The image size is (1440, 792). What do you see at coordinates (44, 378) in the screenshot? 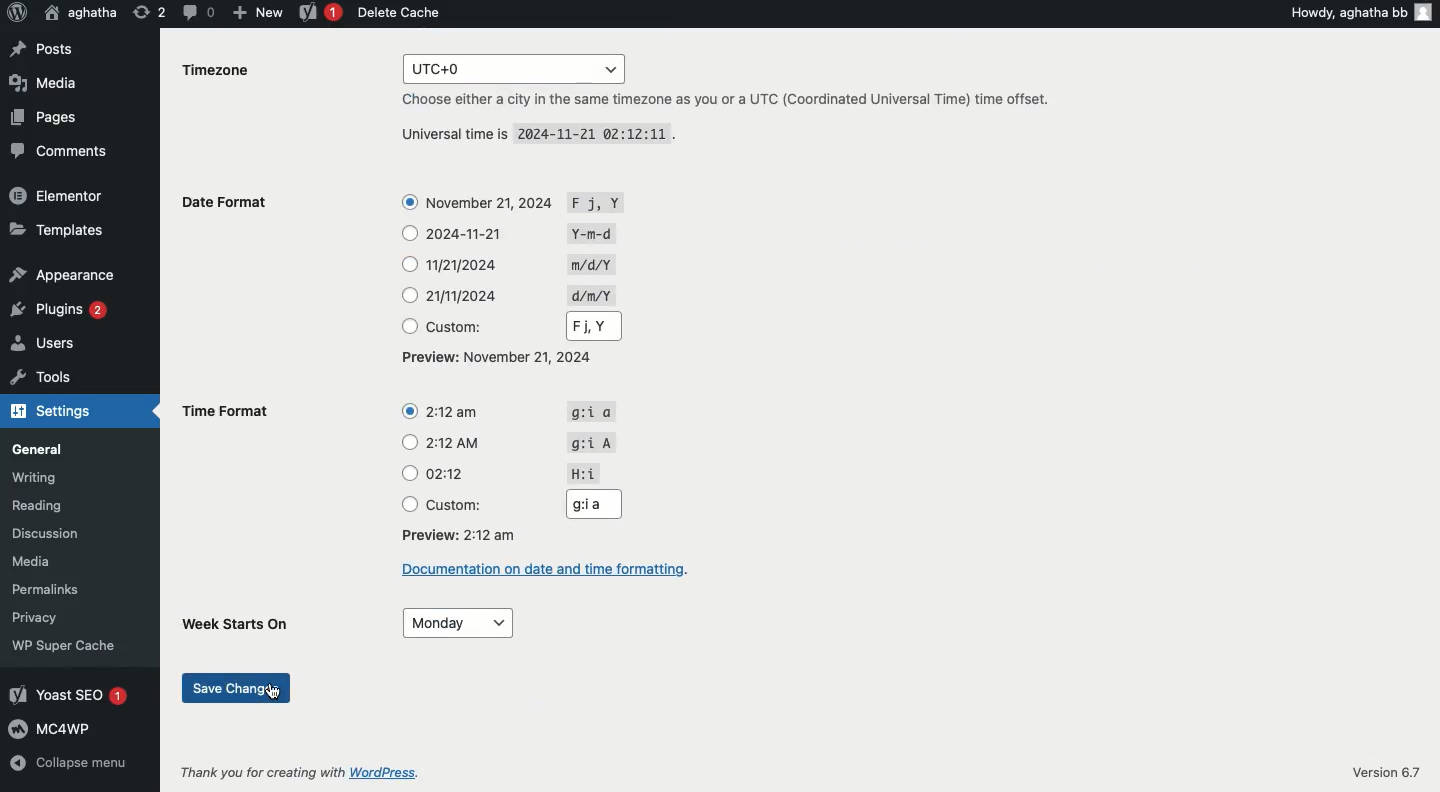
I see `Tools` at bounding box center [44, 378].